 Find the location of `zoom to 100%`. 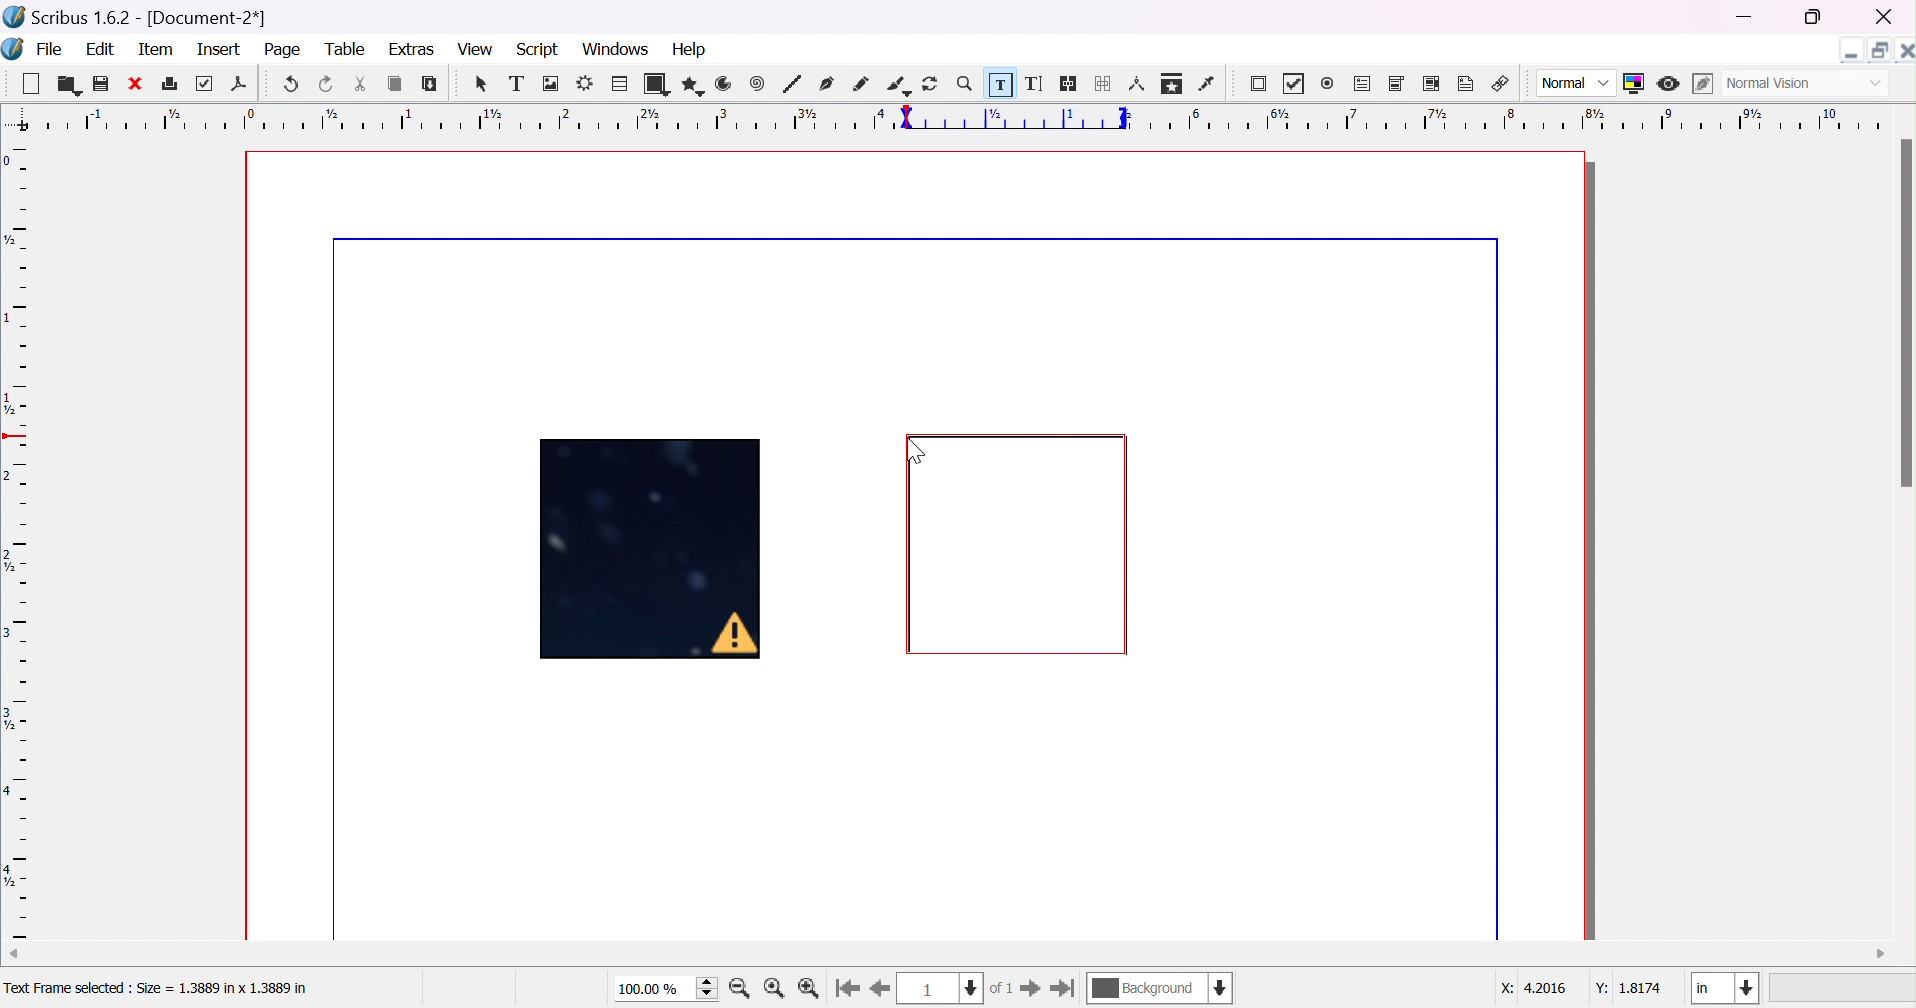

zoom to 100% is located at coordinates (776, 989).